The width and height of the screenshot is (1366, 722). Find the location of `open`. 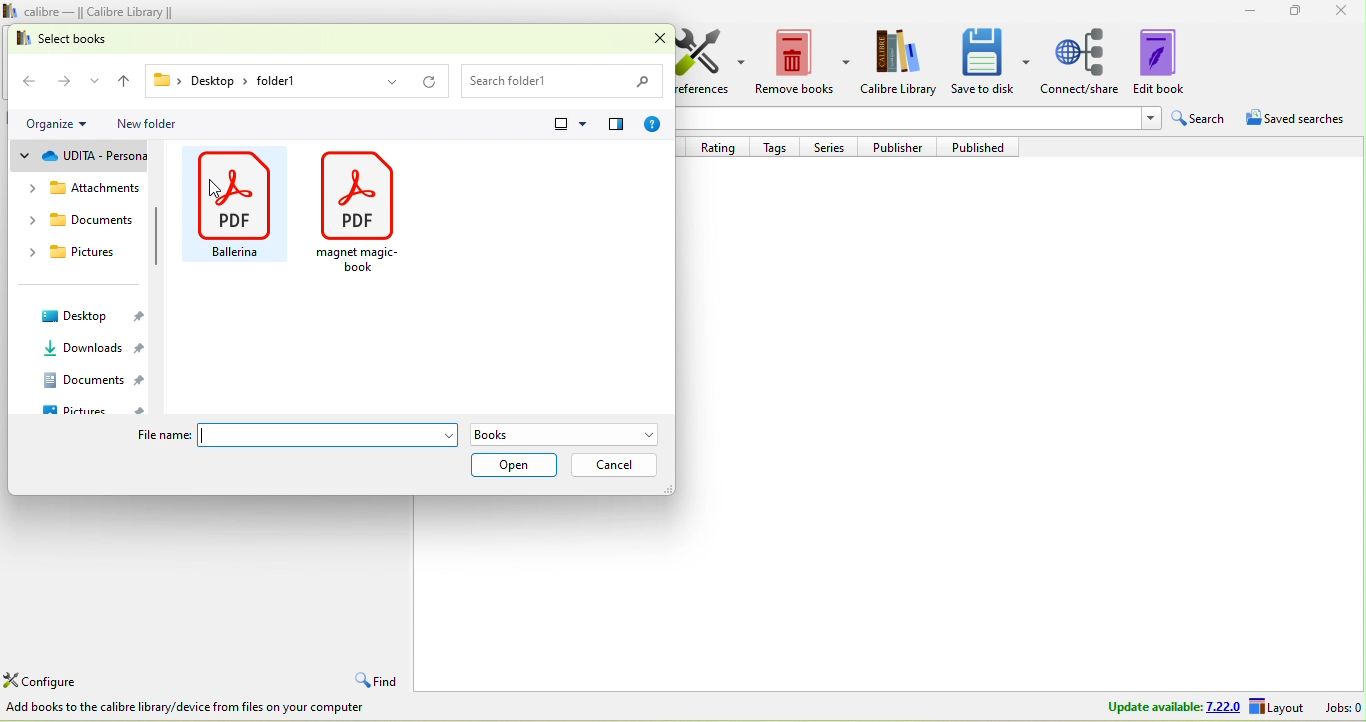

open is located at coordinates (514, 465).